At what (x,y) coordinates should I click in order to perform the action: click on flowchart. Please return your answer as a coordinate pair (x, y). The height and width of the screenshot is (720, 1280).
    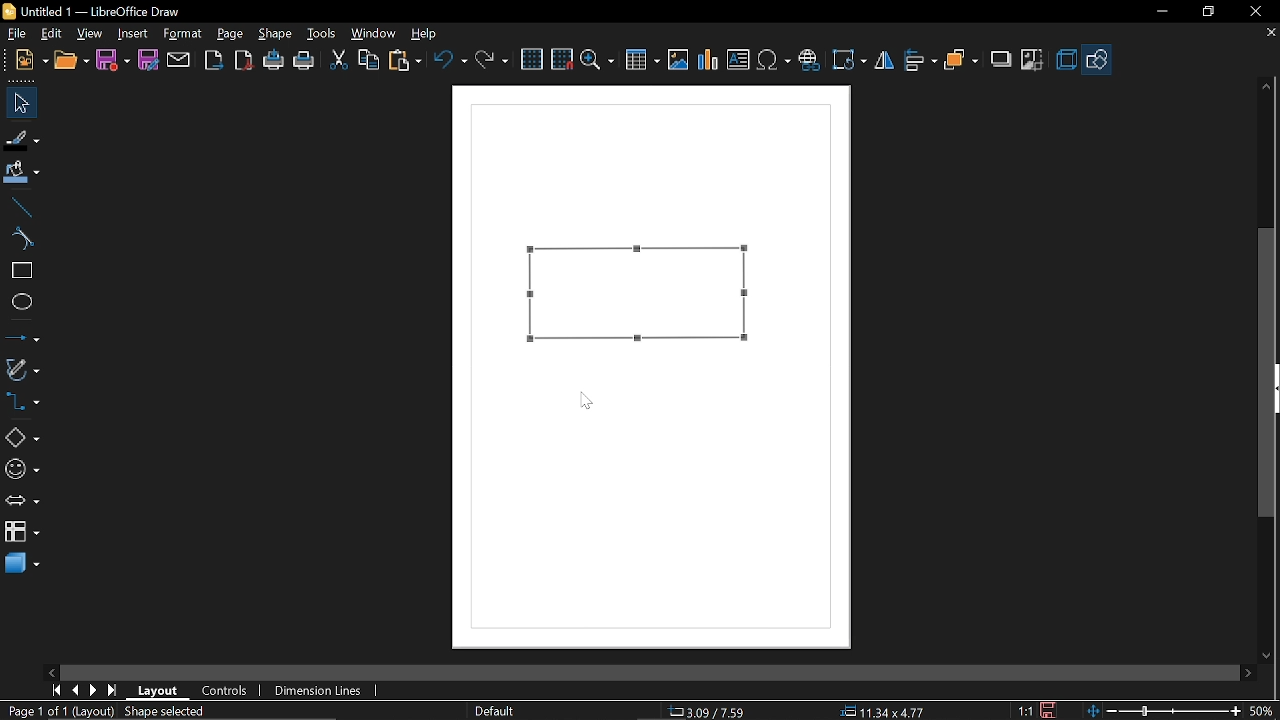
    Looking at the image, I should click on (19, 530).